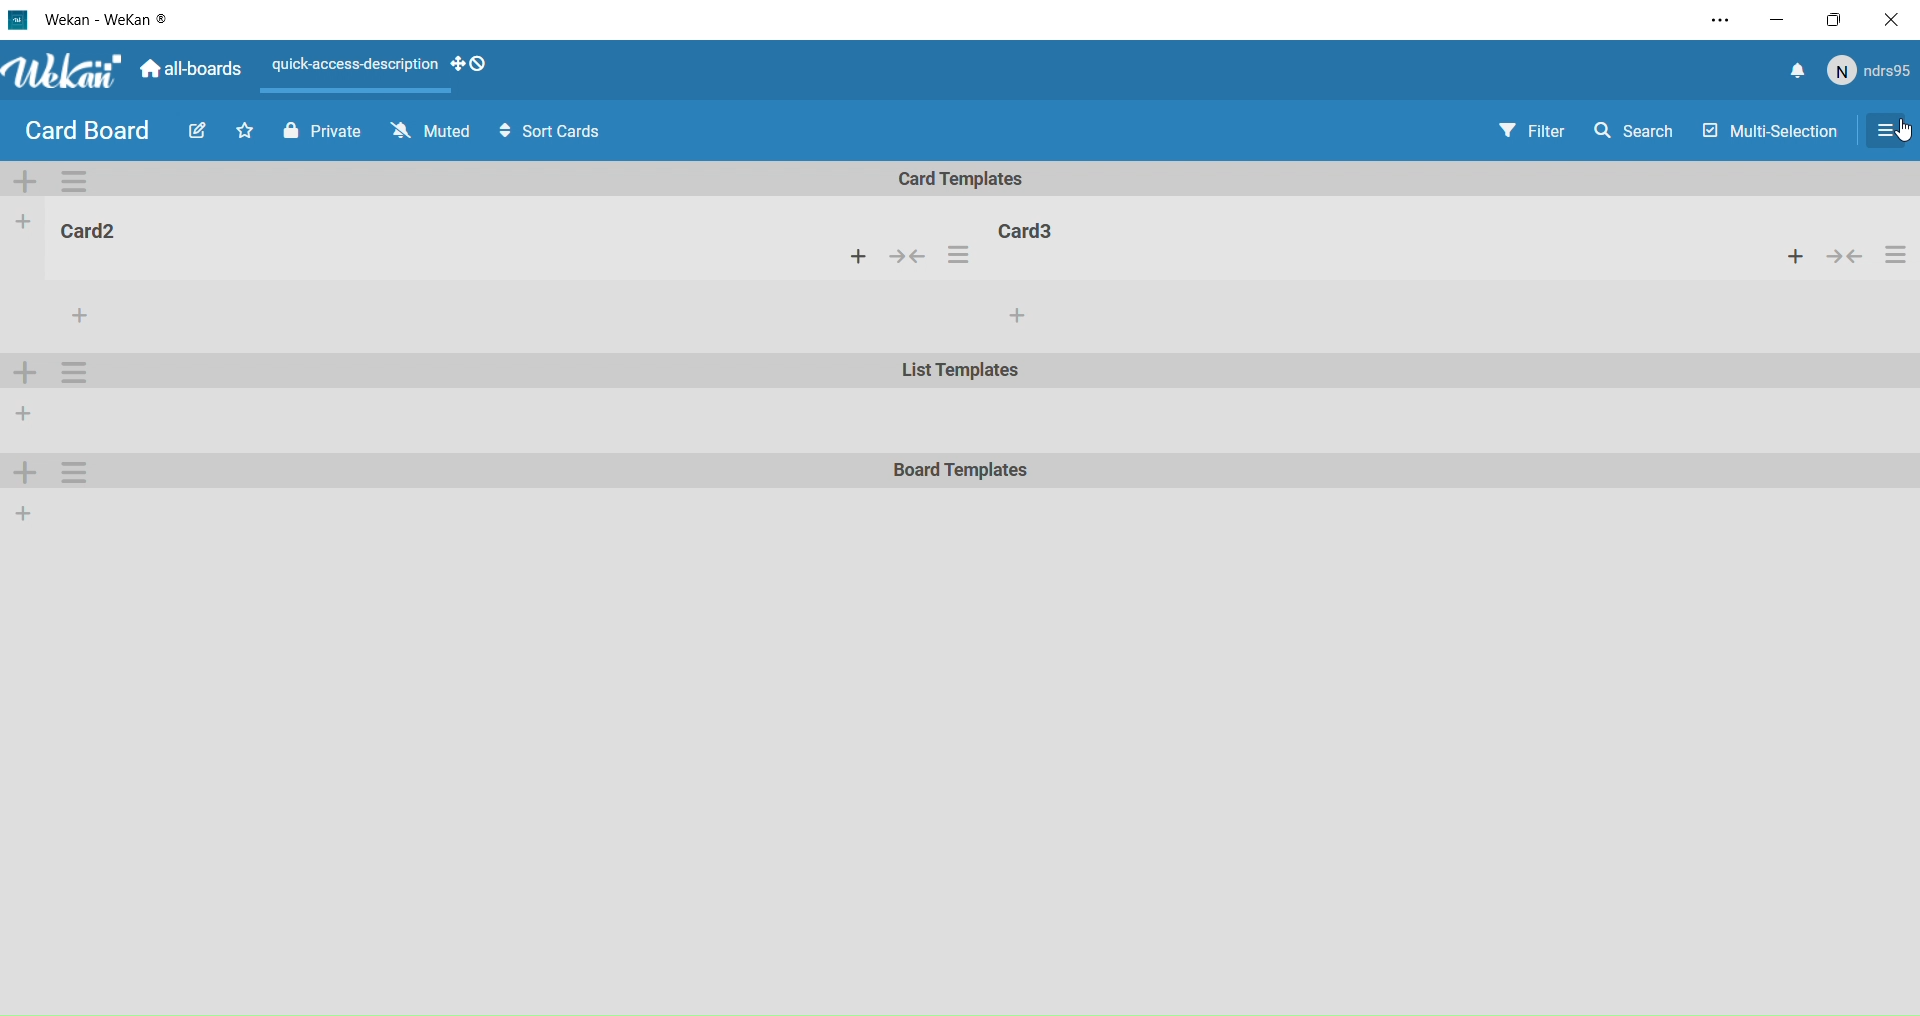  Describe the element at coordinates (1906, 132) in the screenshot. I see `cursor` at that location.